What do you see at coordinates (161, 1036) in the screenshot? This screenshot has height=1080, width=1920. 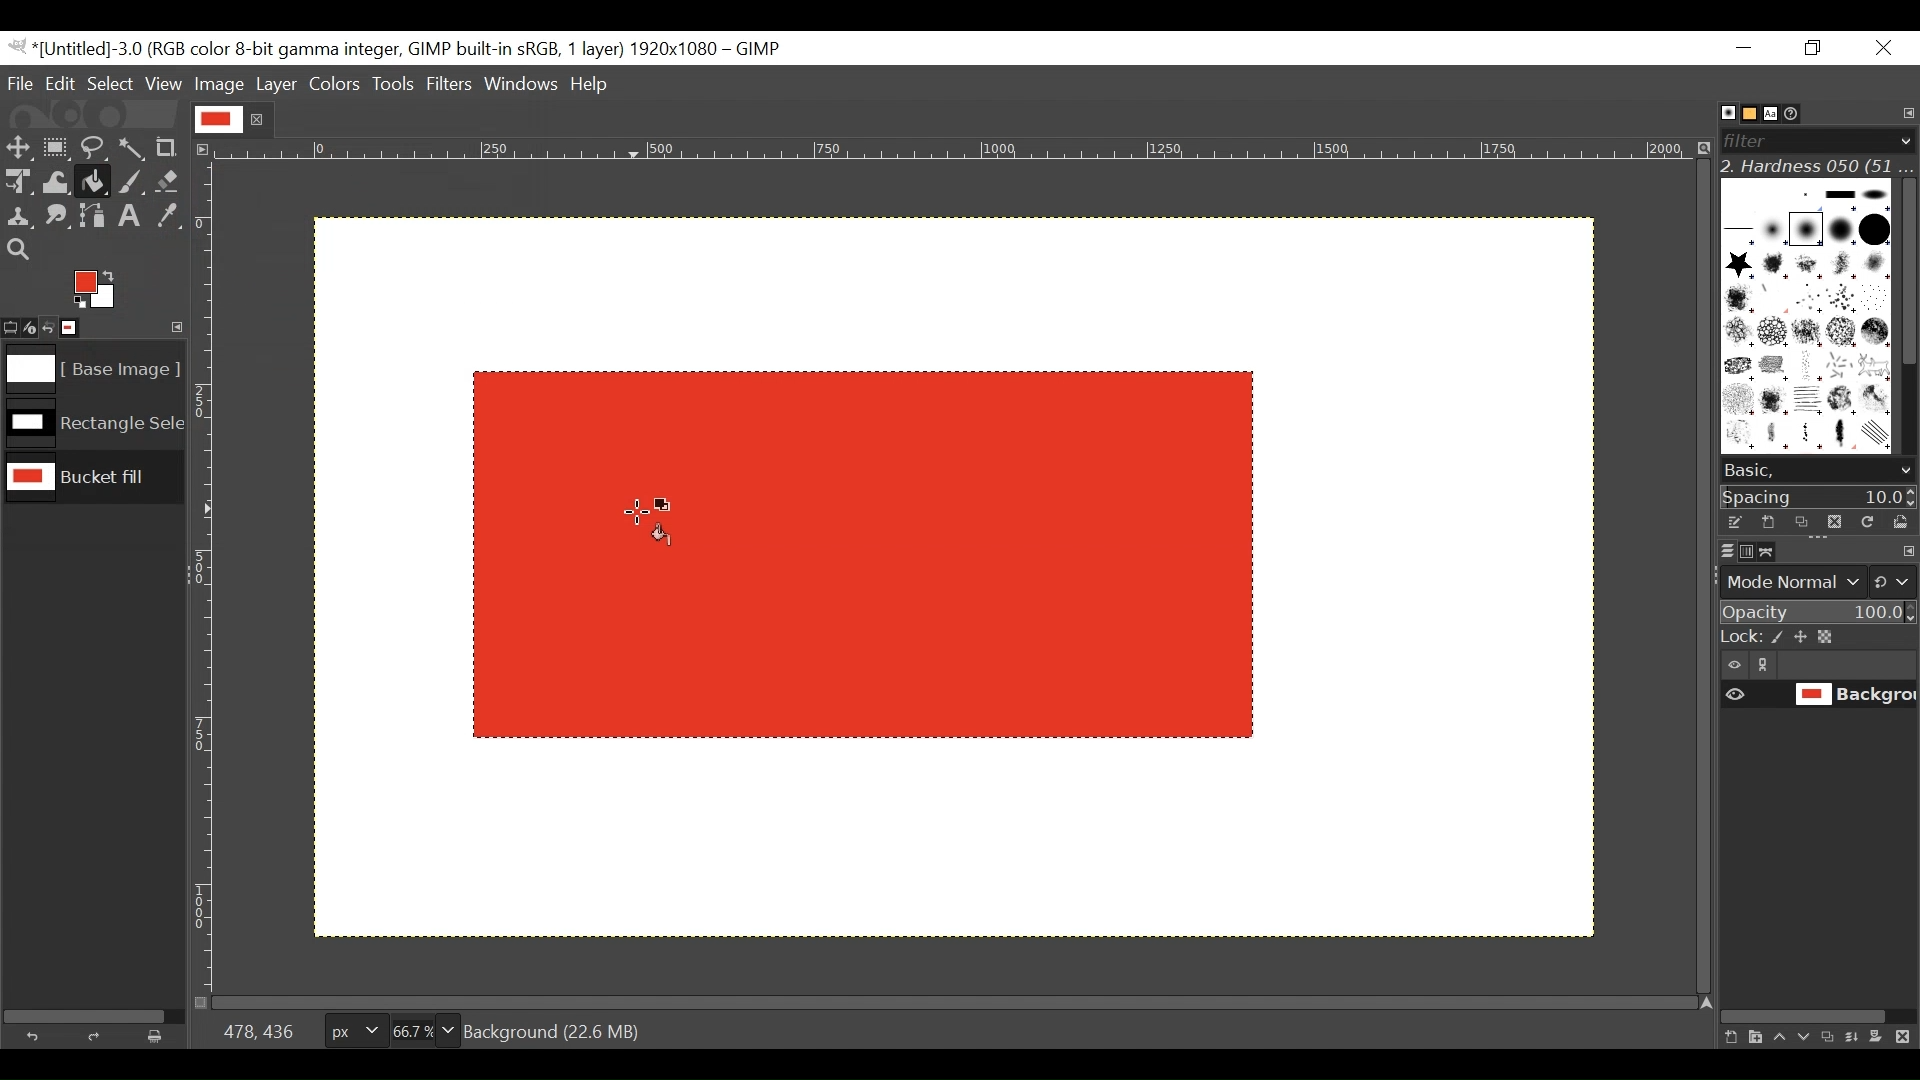 I see `Clear button` at bounding box center [161, 1036].